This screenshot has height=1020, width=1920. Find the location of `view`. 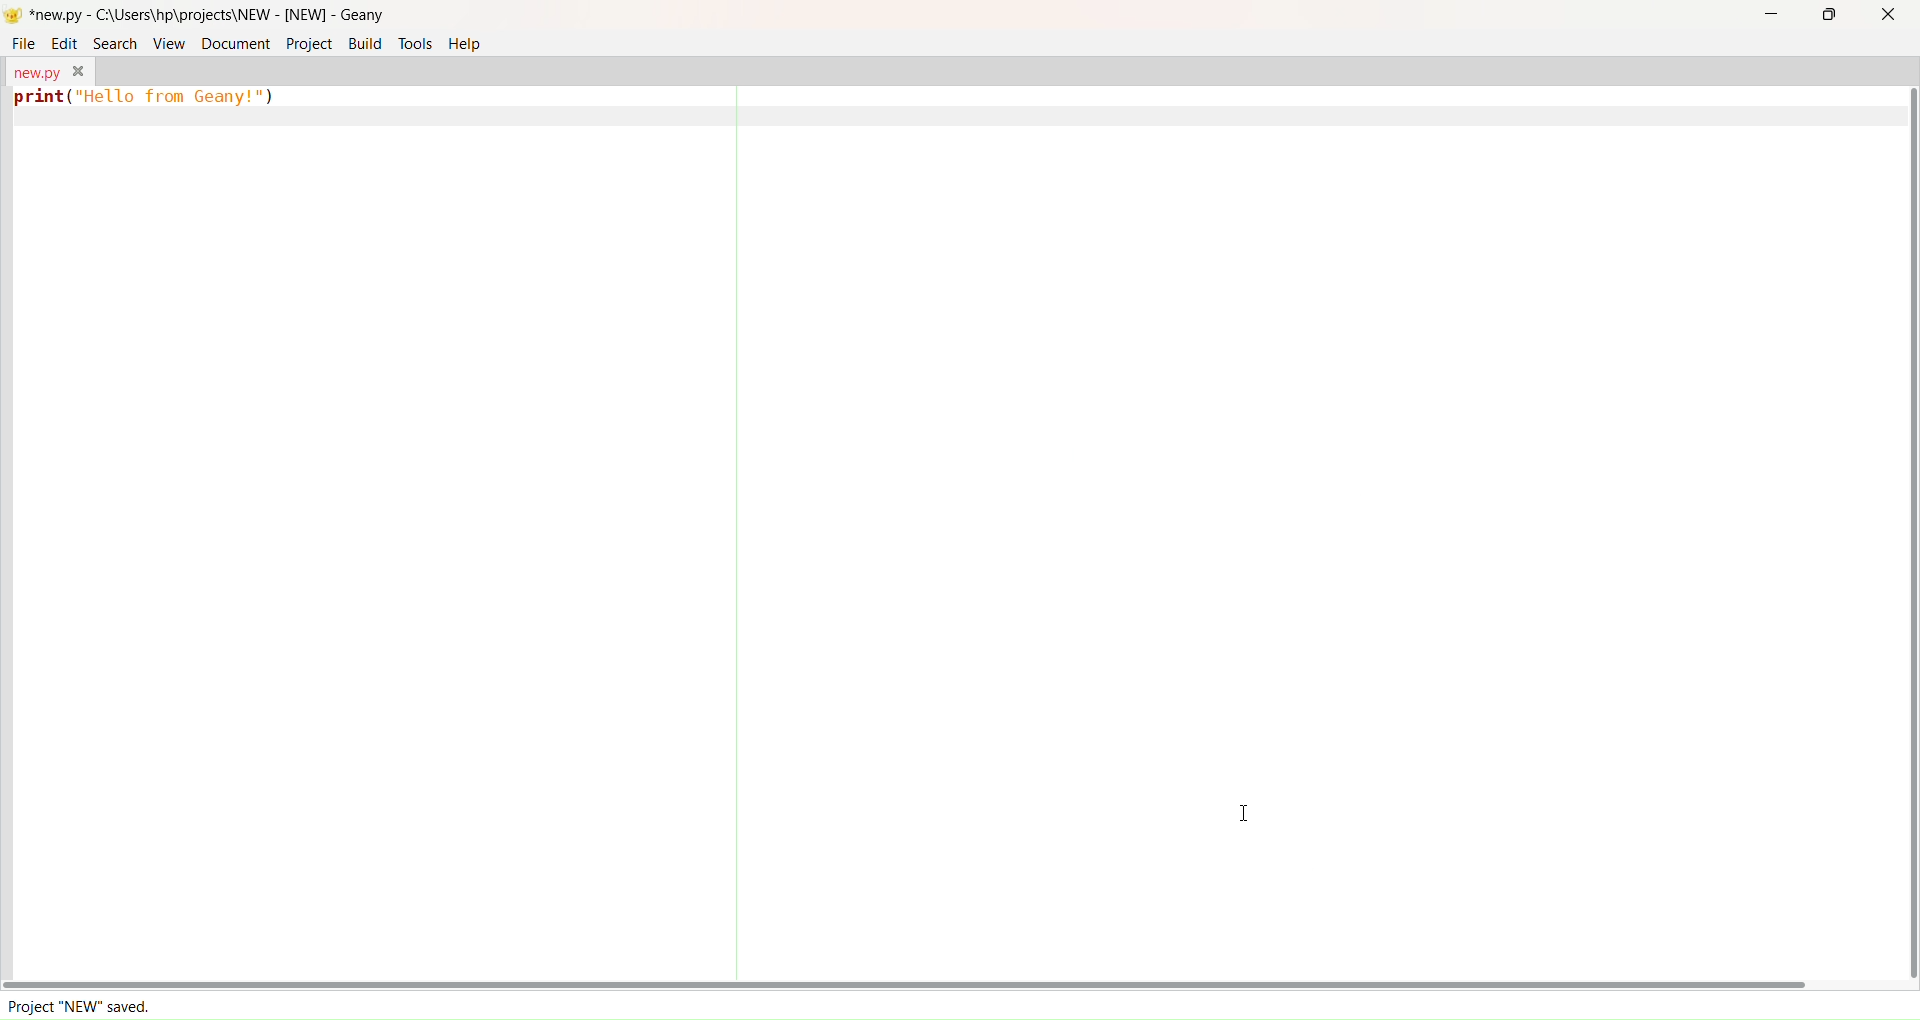

view is located at coordinates (169, 41).